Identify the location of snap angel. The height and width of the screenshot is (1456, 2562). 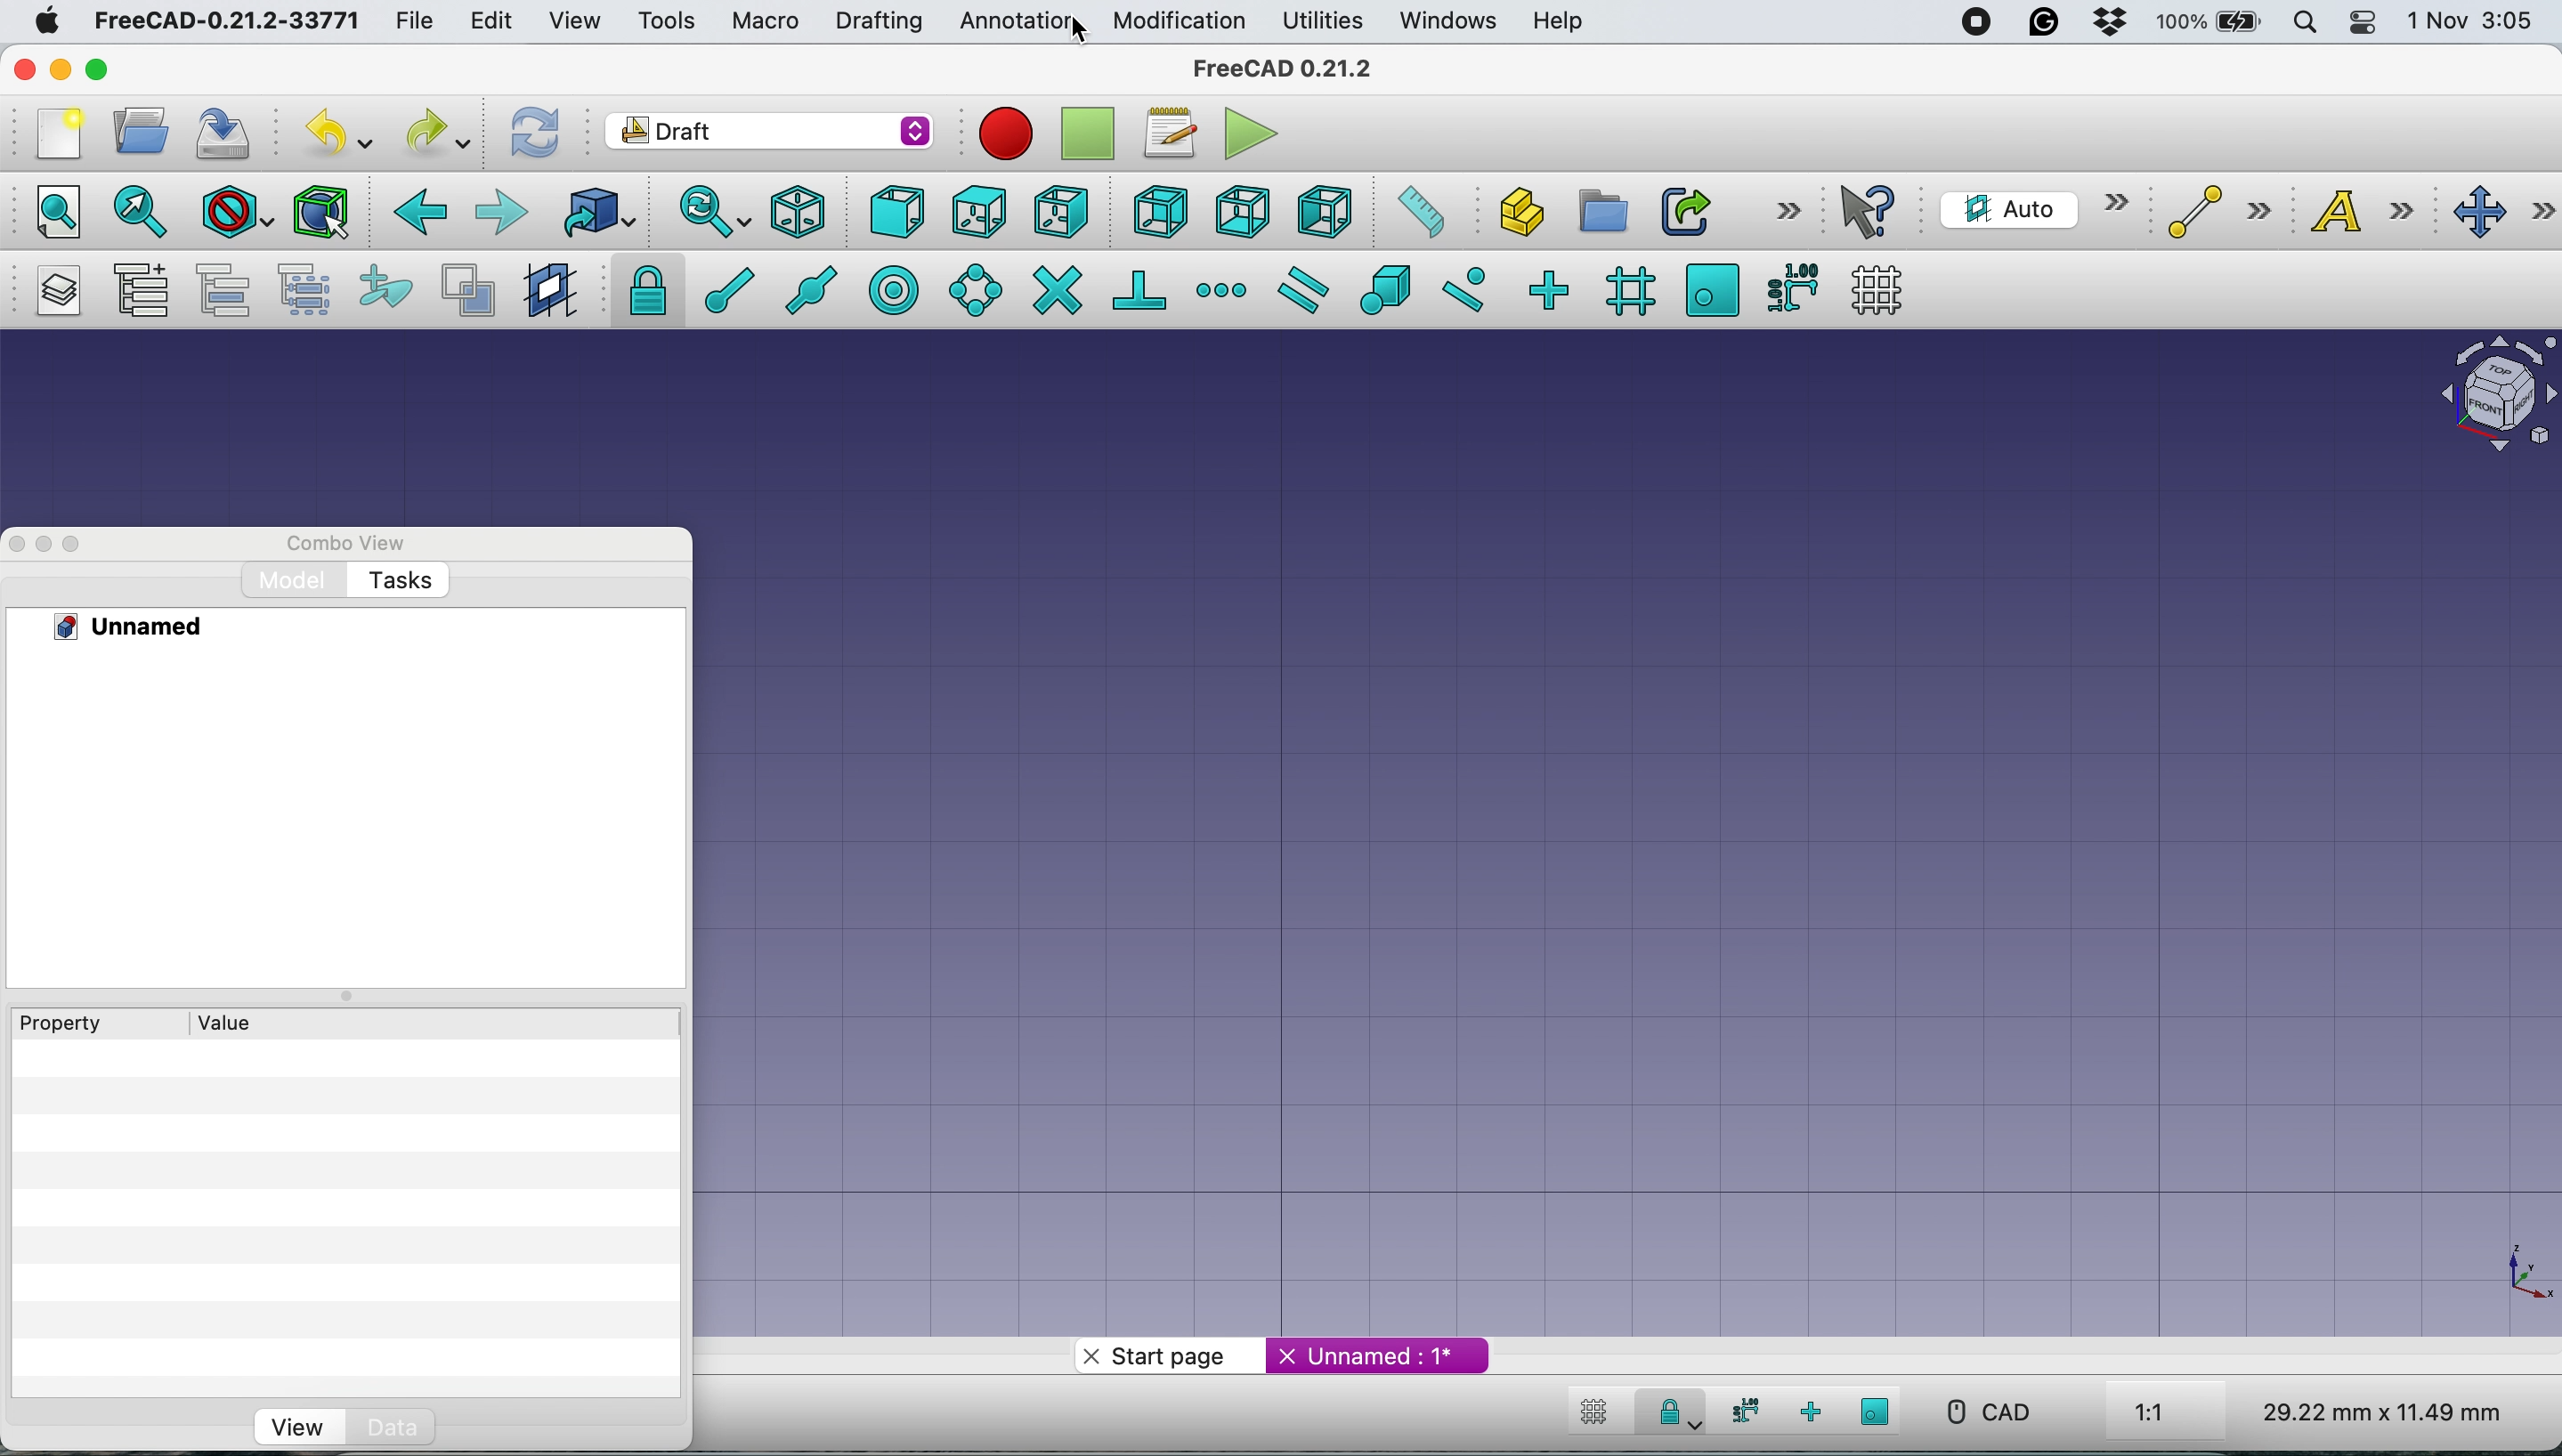
(973, 287).